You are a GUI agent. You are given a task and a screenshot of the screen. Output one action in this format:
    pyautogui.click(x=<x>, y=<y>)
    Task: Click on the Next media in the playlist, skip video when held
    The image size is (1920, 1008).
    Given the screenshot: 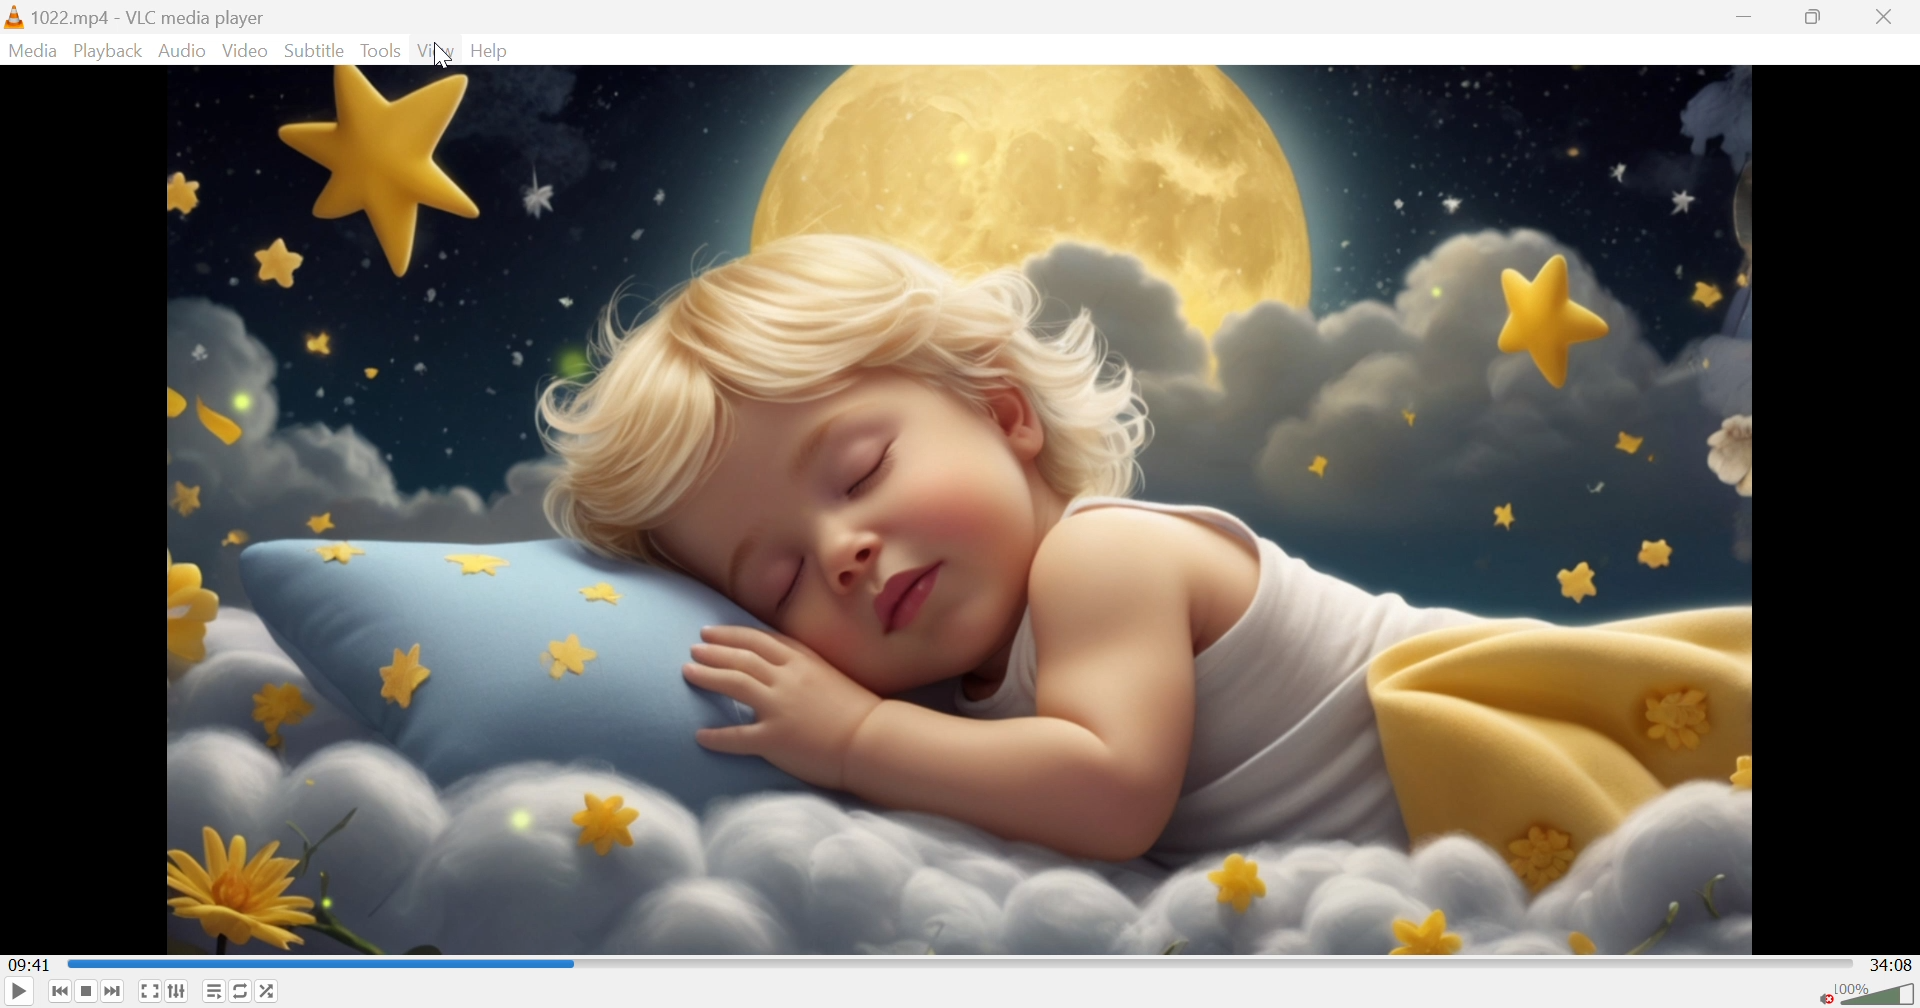 What is the action you would take?
    pyautogui.click(x=114, y=991)
    